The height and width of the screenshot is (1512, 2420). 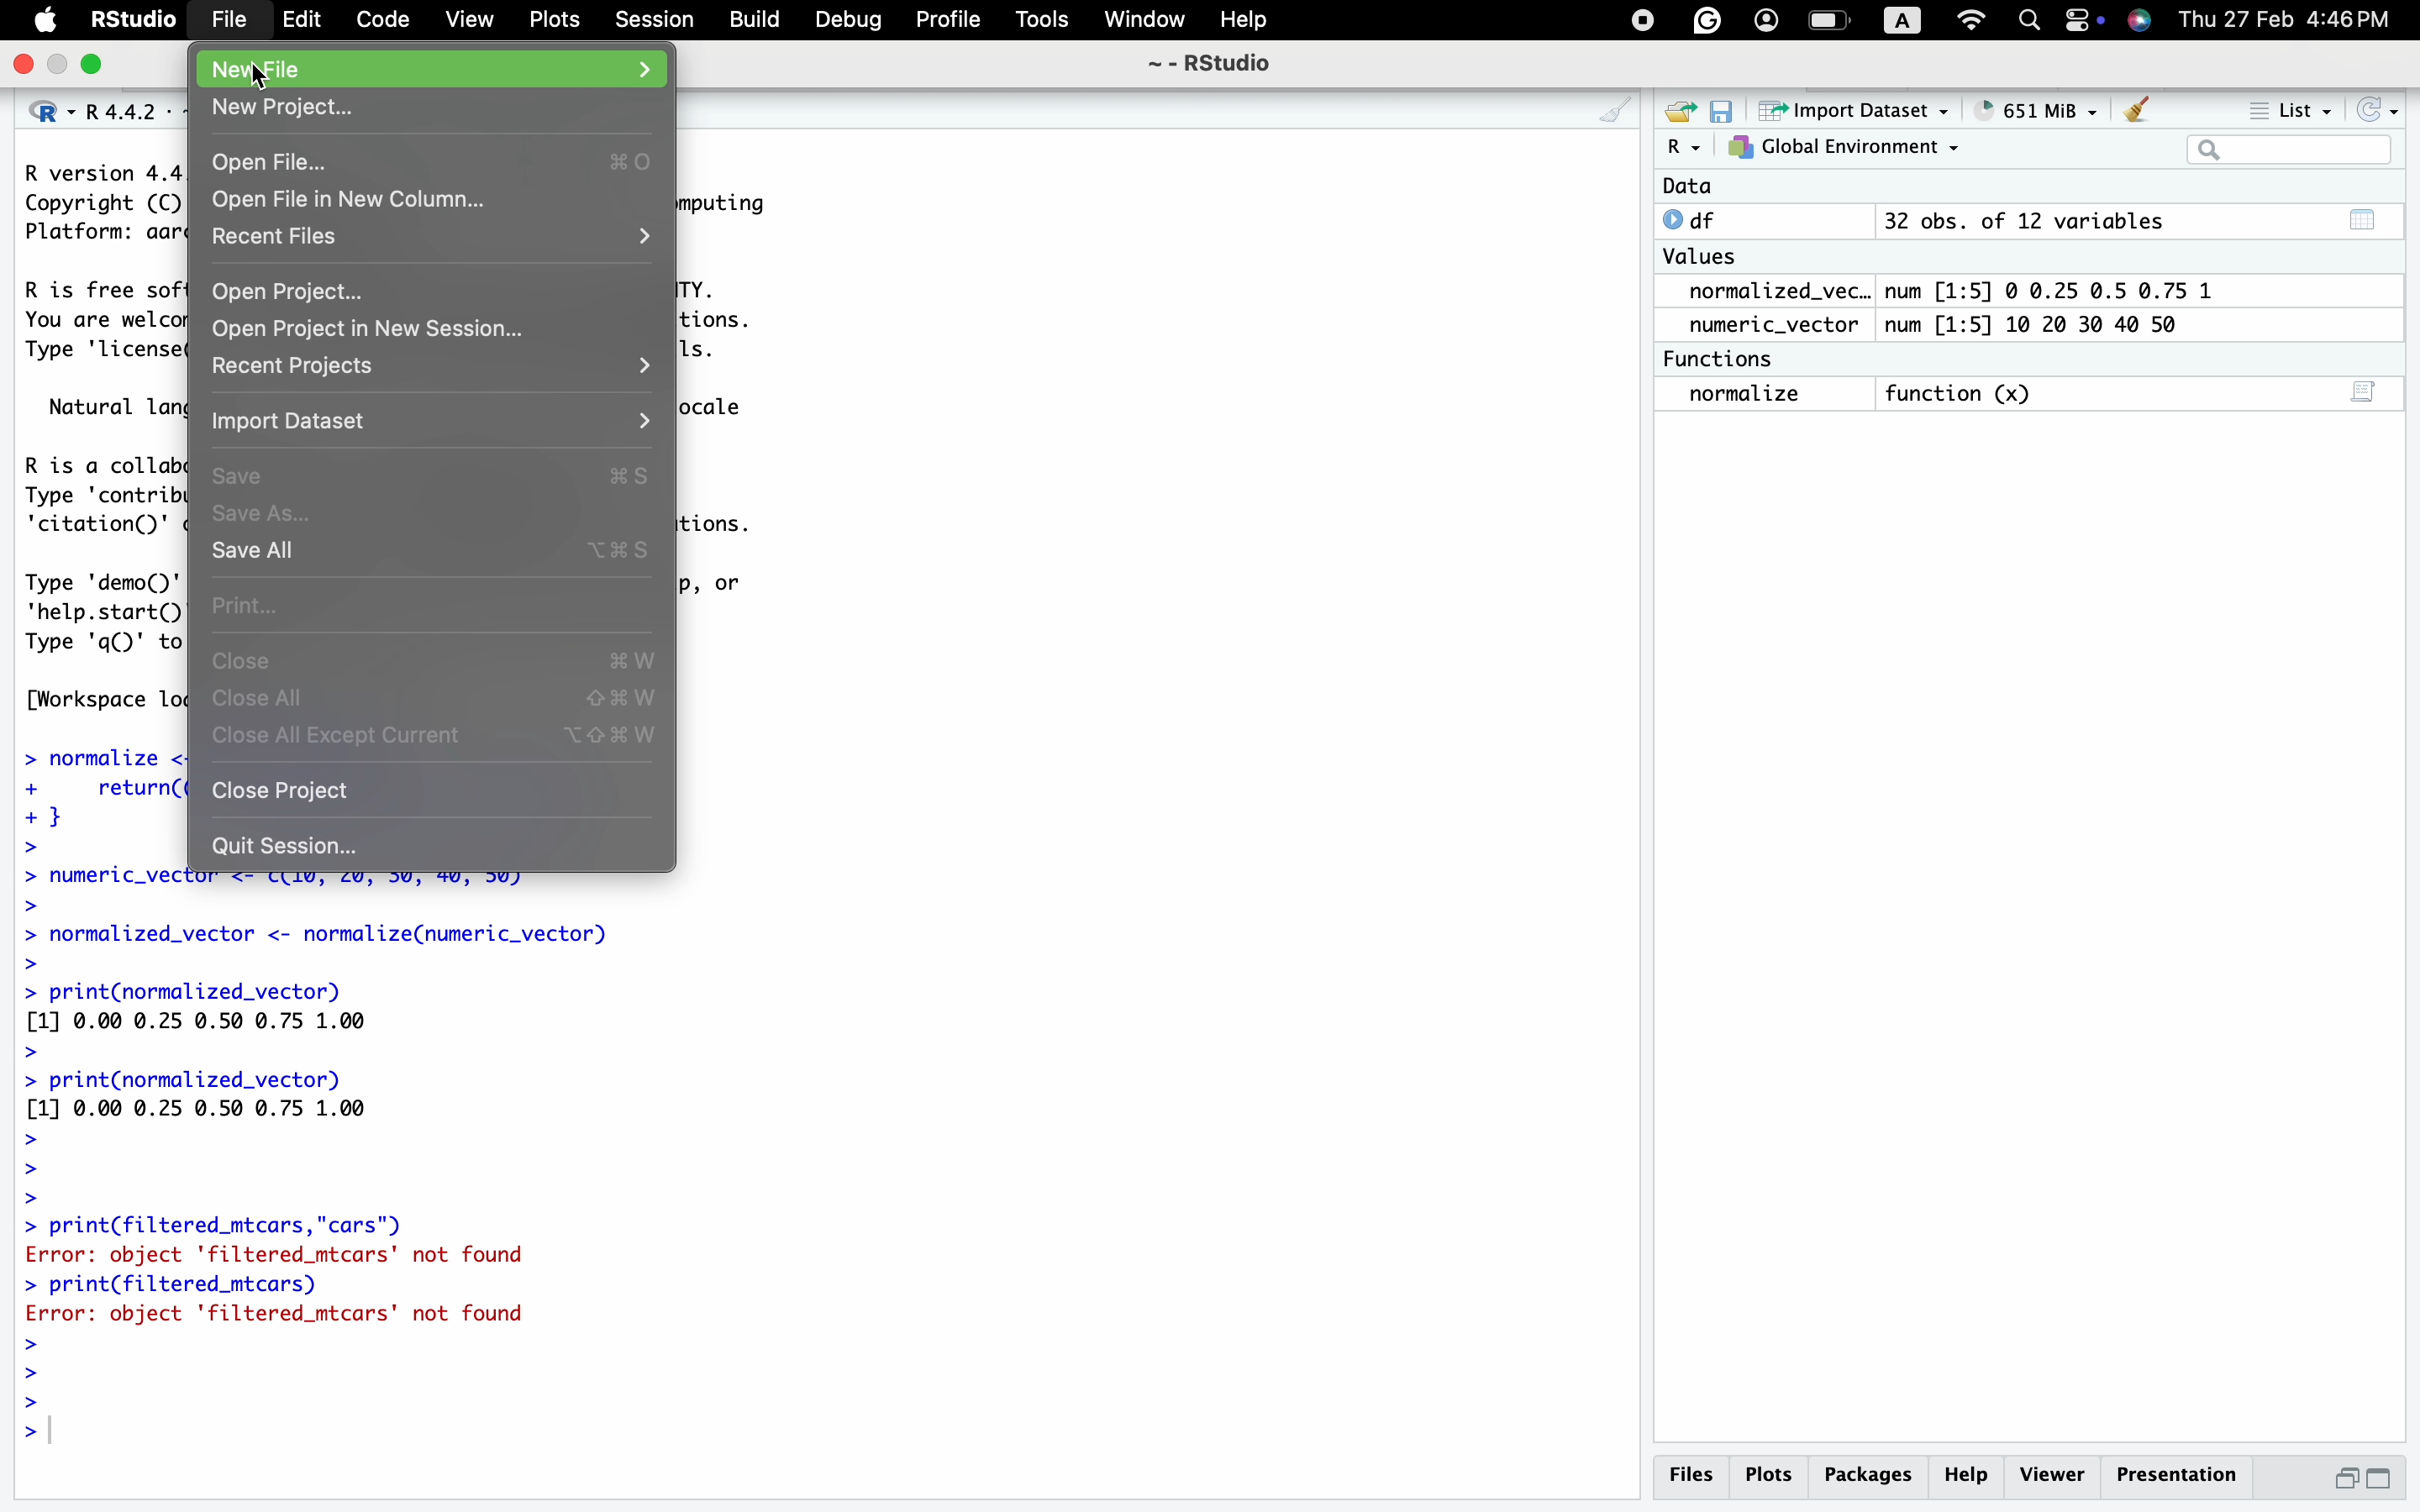 I want to click on logo, so click(x=45, y=21).